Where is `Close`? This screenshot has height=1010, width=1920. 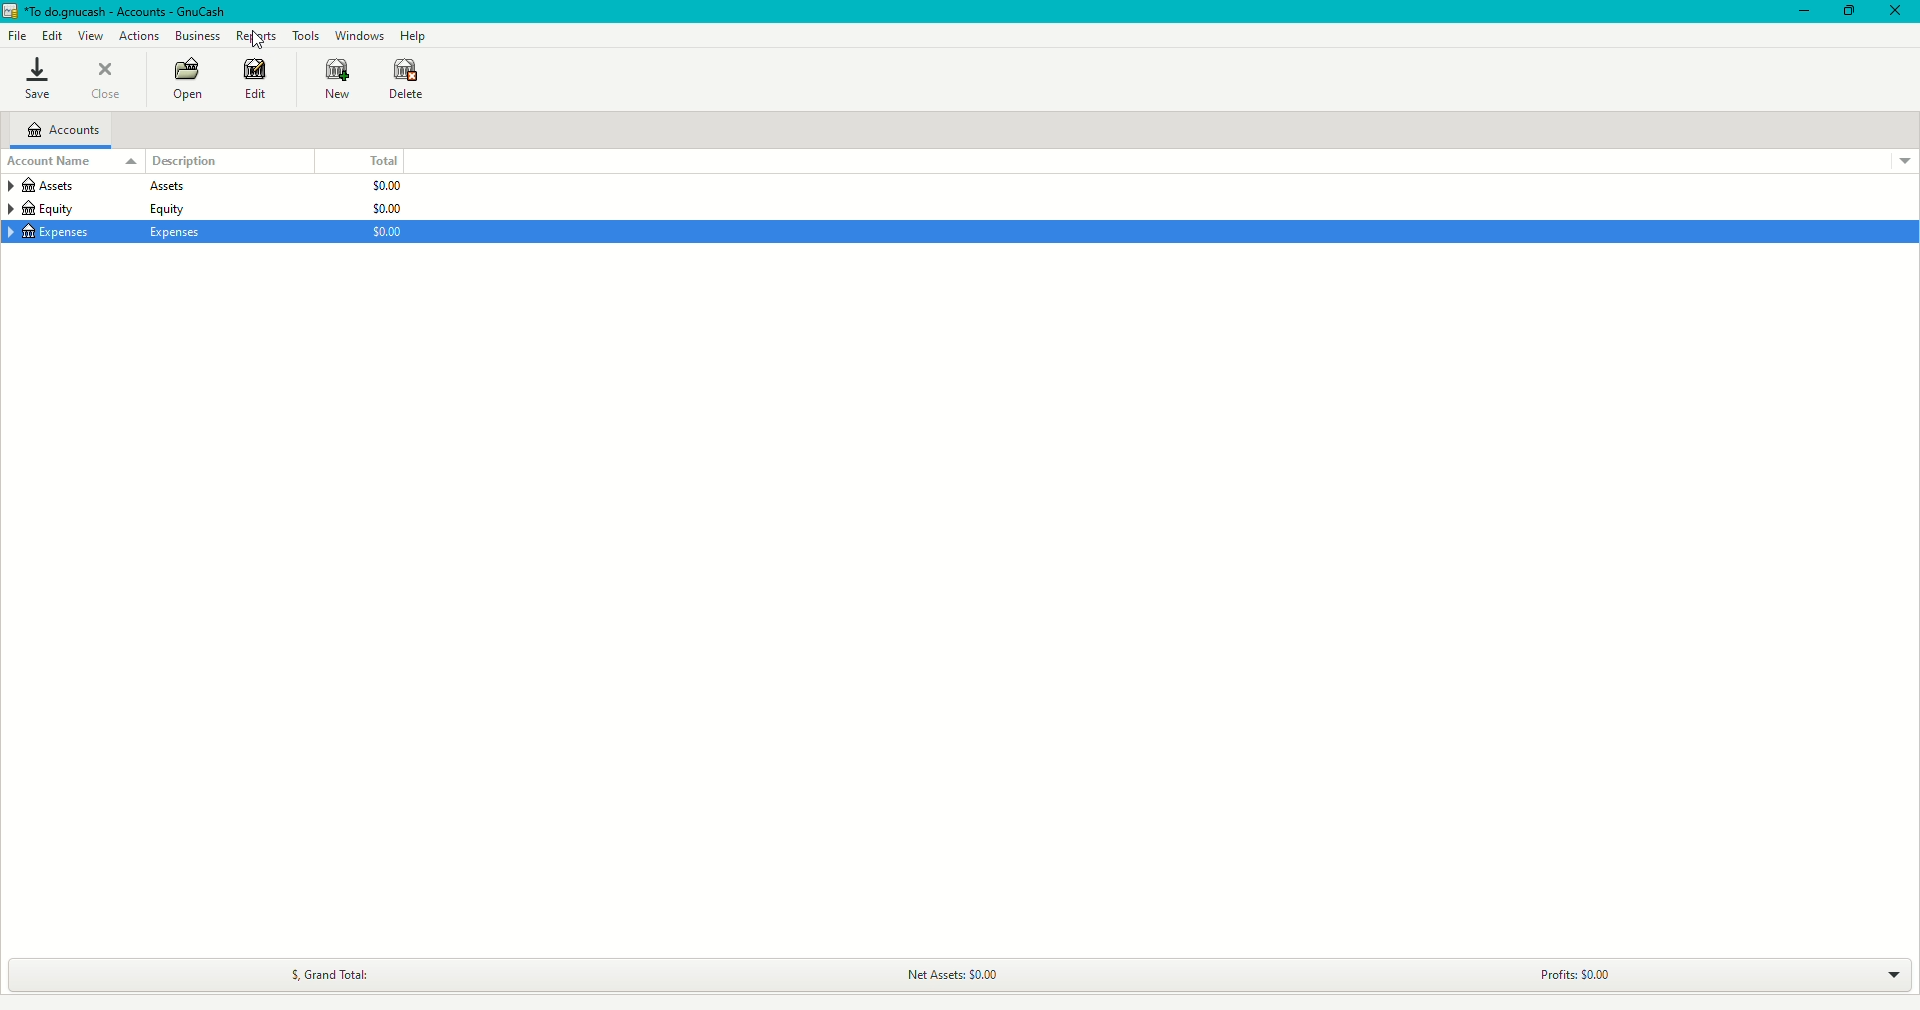
Close is located at coordinates (106, 82).